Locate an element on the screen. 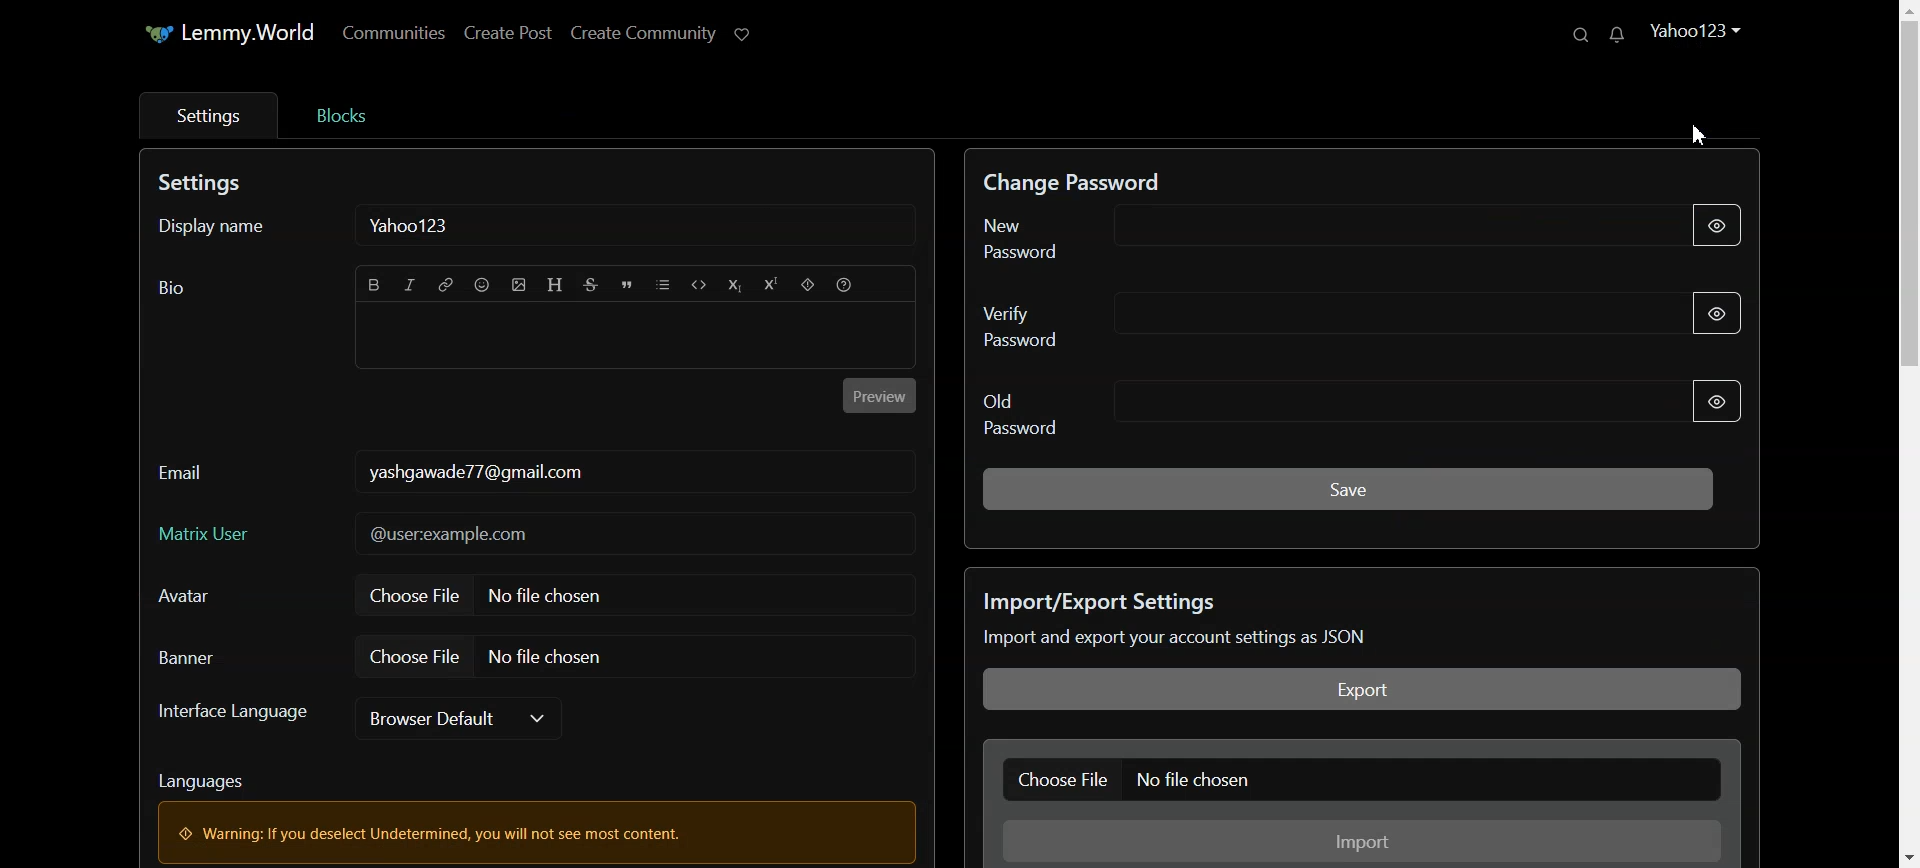 The width and height of the screenshot is (1920, 868). Strikethrough is located at coordinates (592, 284).